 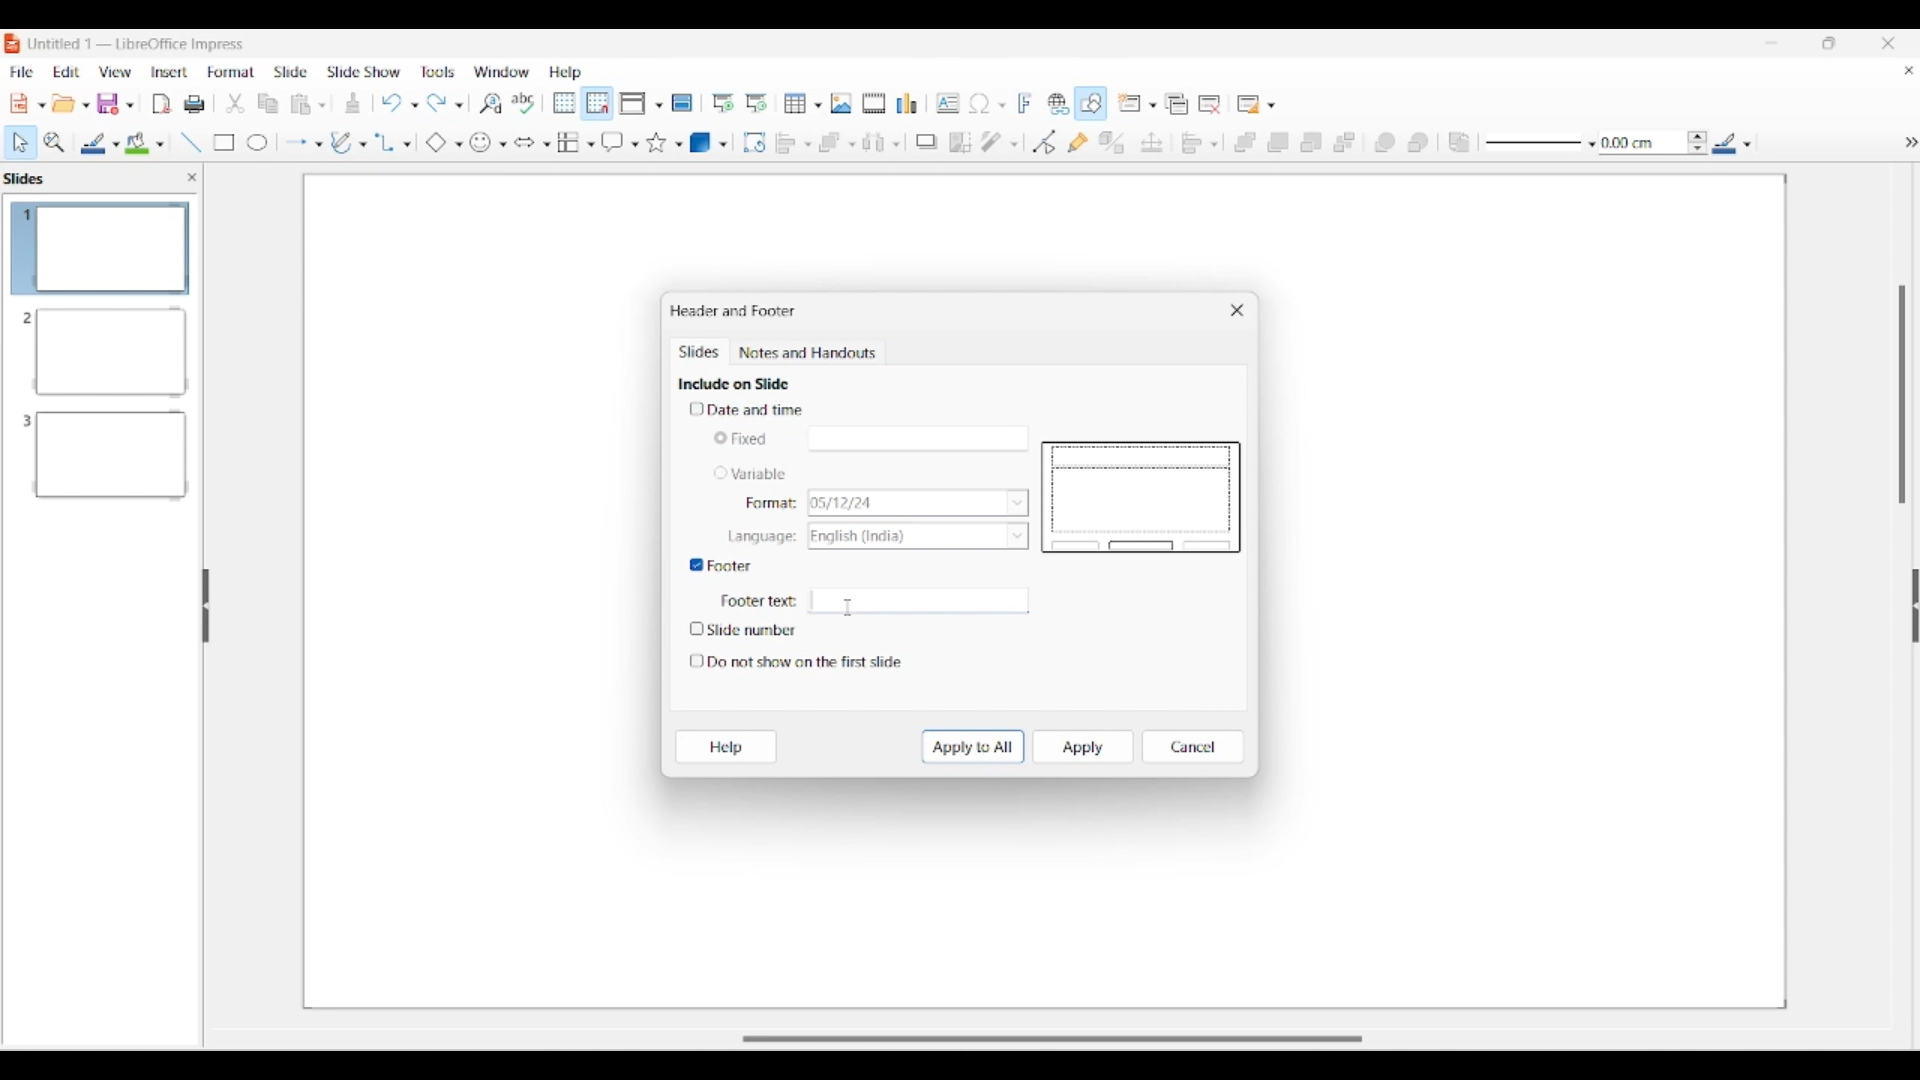 I want to click on Slides, current tab highlighted, so click(x=701, y=353).